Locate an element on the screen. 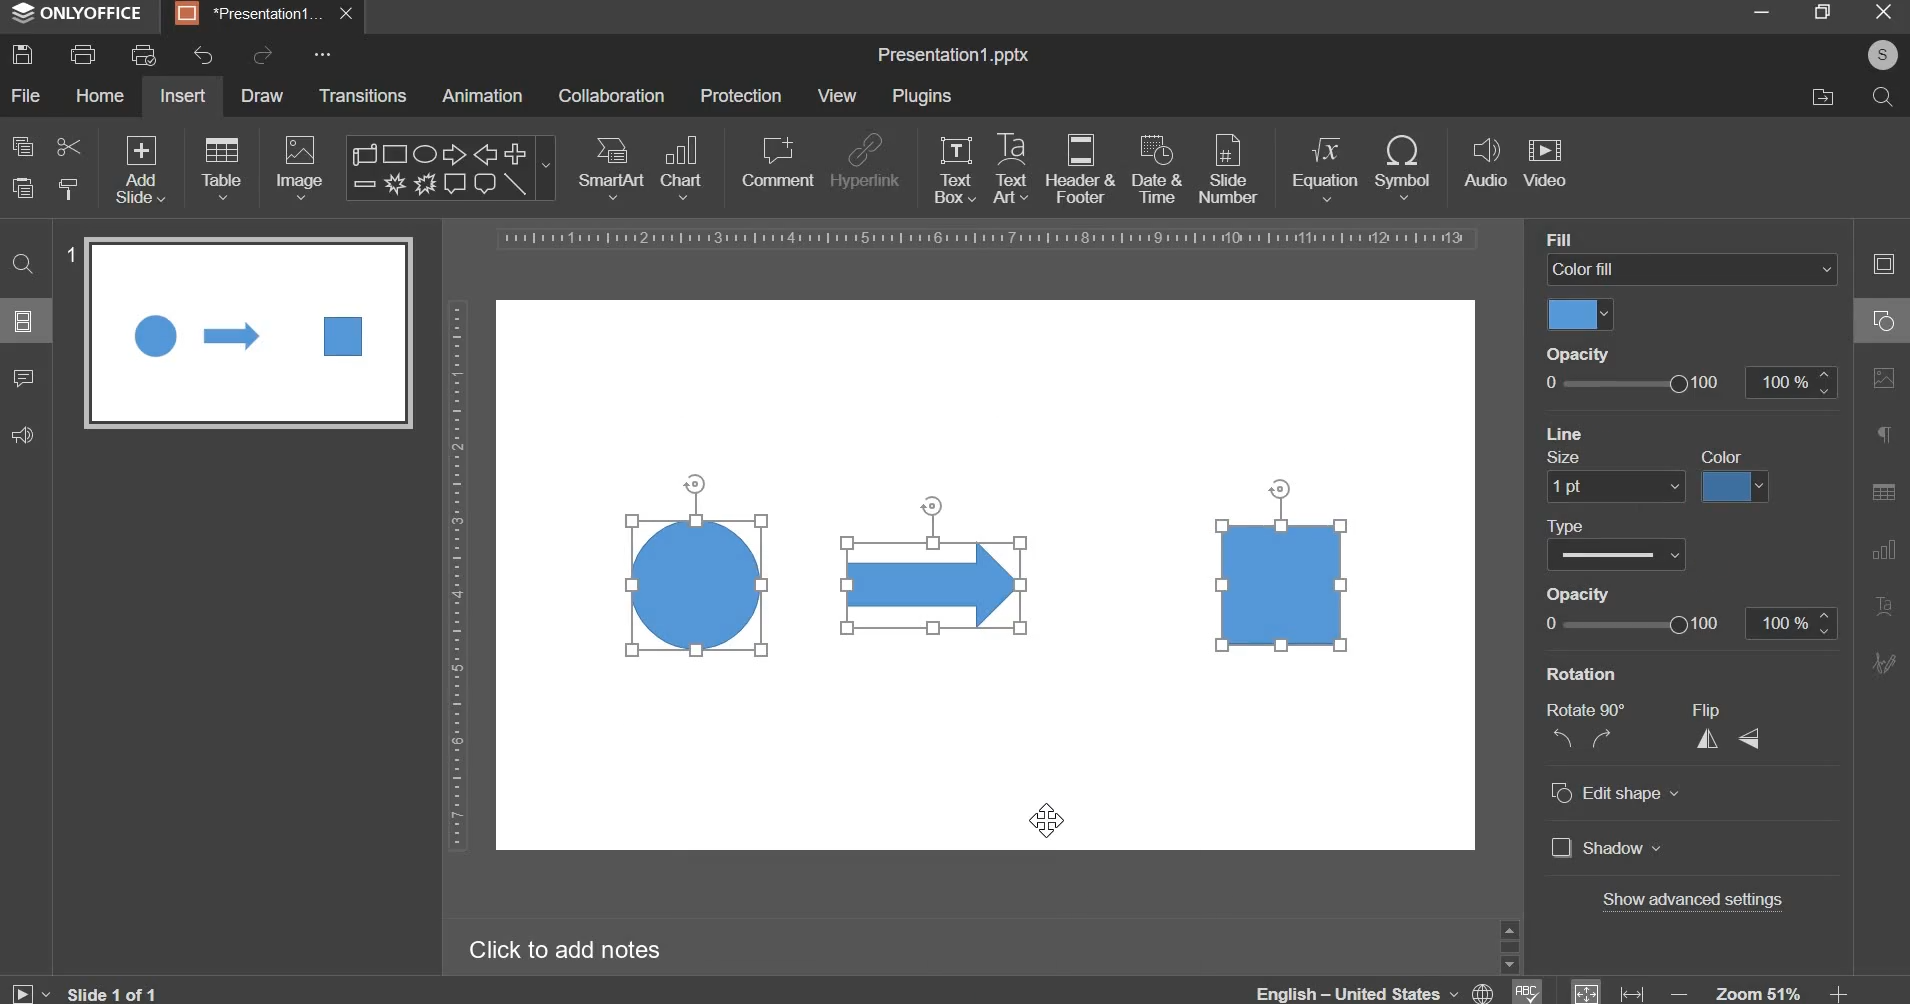 The width and height of the screenshot is (1910, 1004). audio is located at coordinates (1486, 164).